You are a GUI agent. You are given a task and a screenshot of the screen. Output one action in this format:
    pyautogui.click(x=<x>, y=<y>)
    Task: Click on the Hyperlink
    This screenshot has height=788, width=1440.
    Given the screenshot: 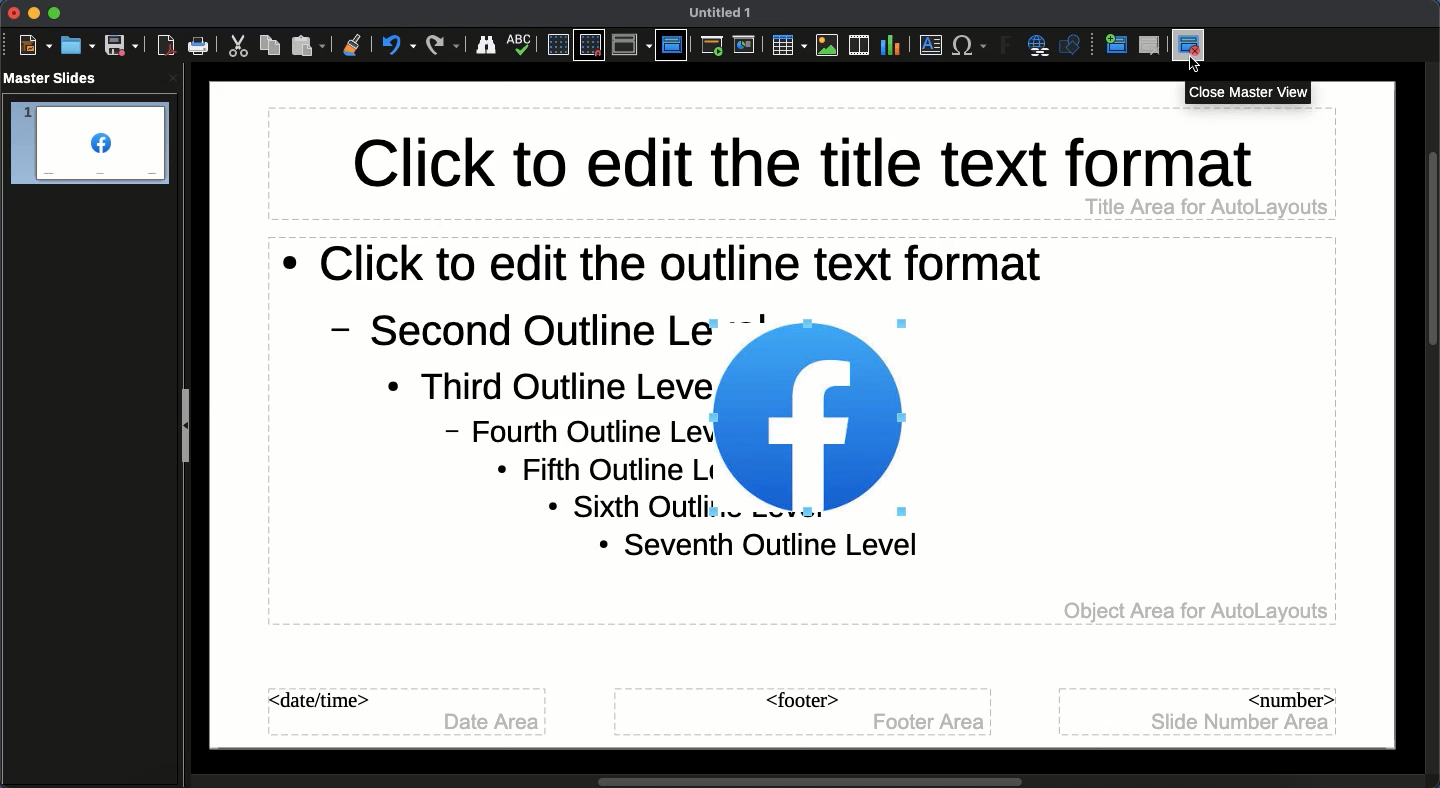 What is the action you would take?
    pyautogui.click(x=1038, y=46)
    